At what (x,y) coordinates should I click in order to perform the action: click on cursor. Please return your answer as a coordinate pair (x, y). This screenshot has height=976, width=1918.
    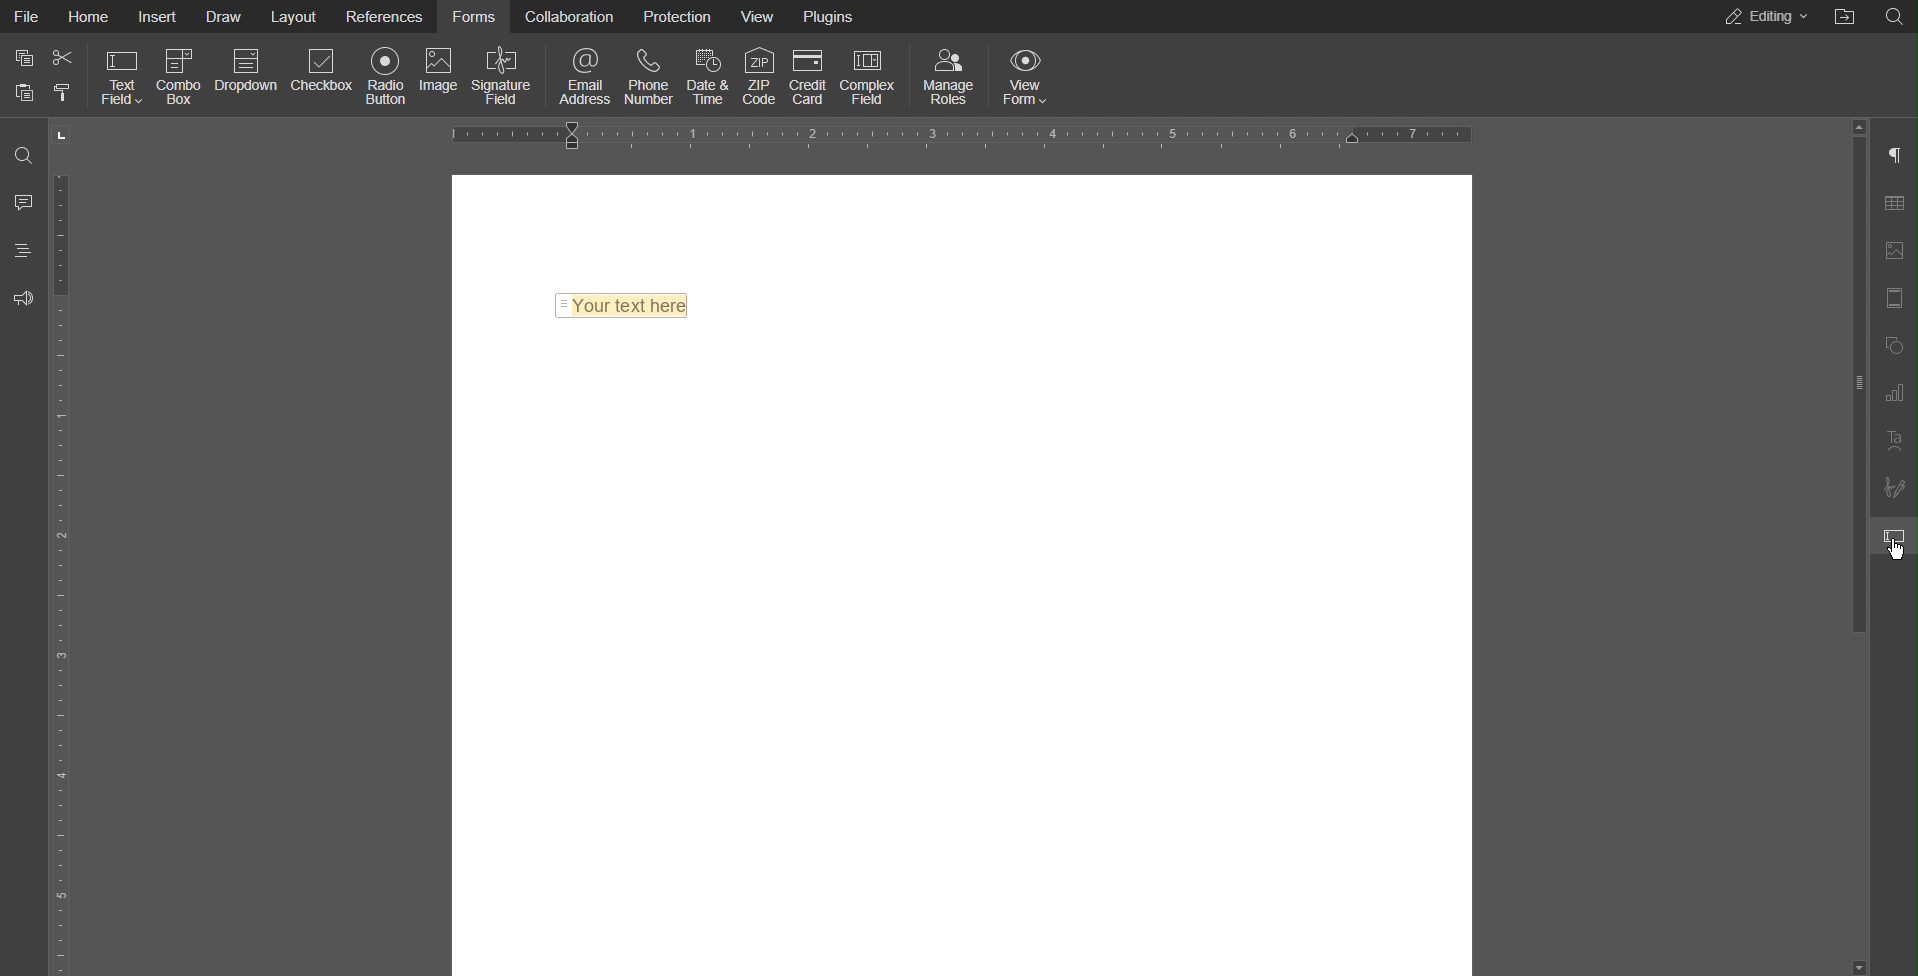
    Looking at the image, I should click on (1896, 551).